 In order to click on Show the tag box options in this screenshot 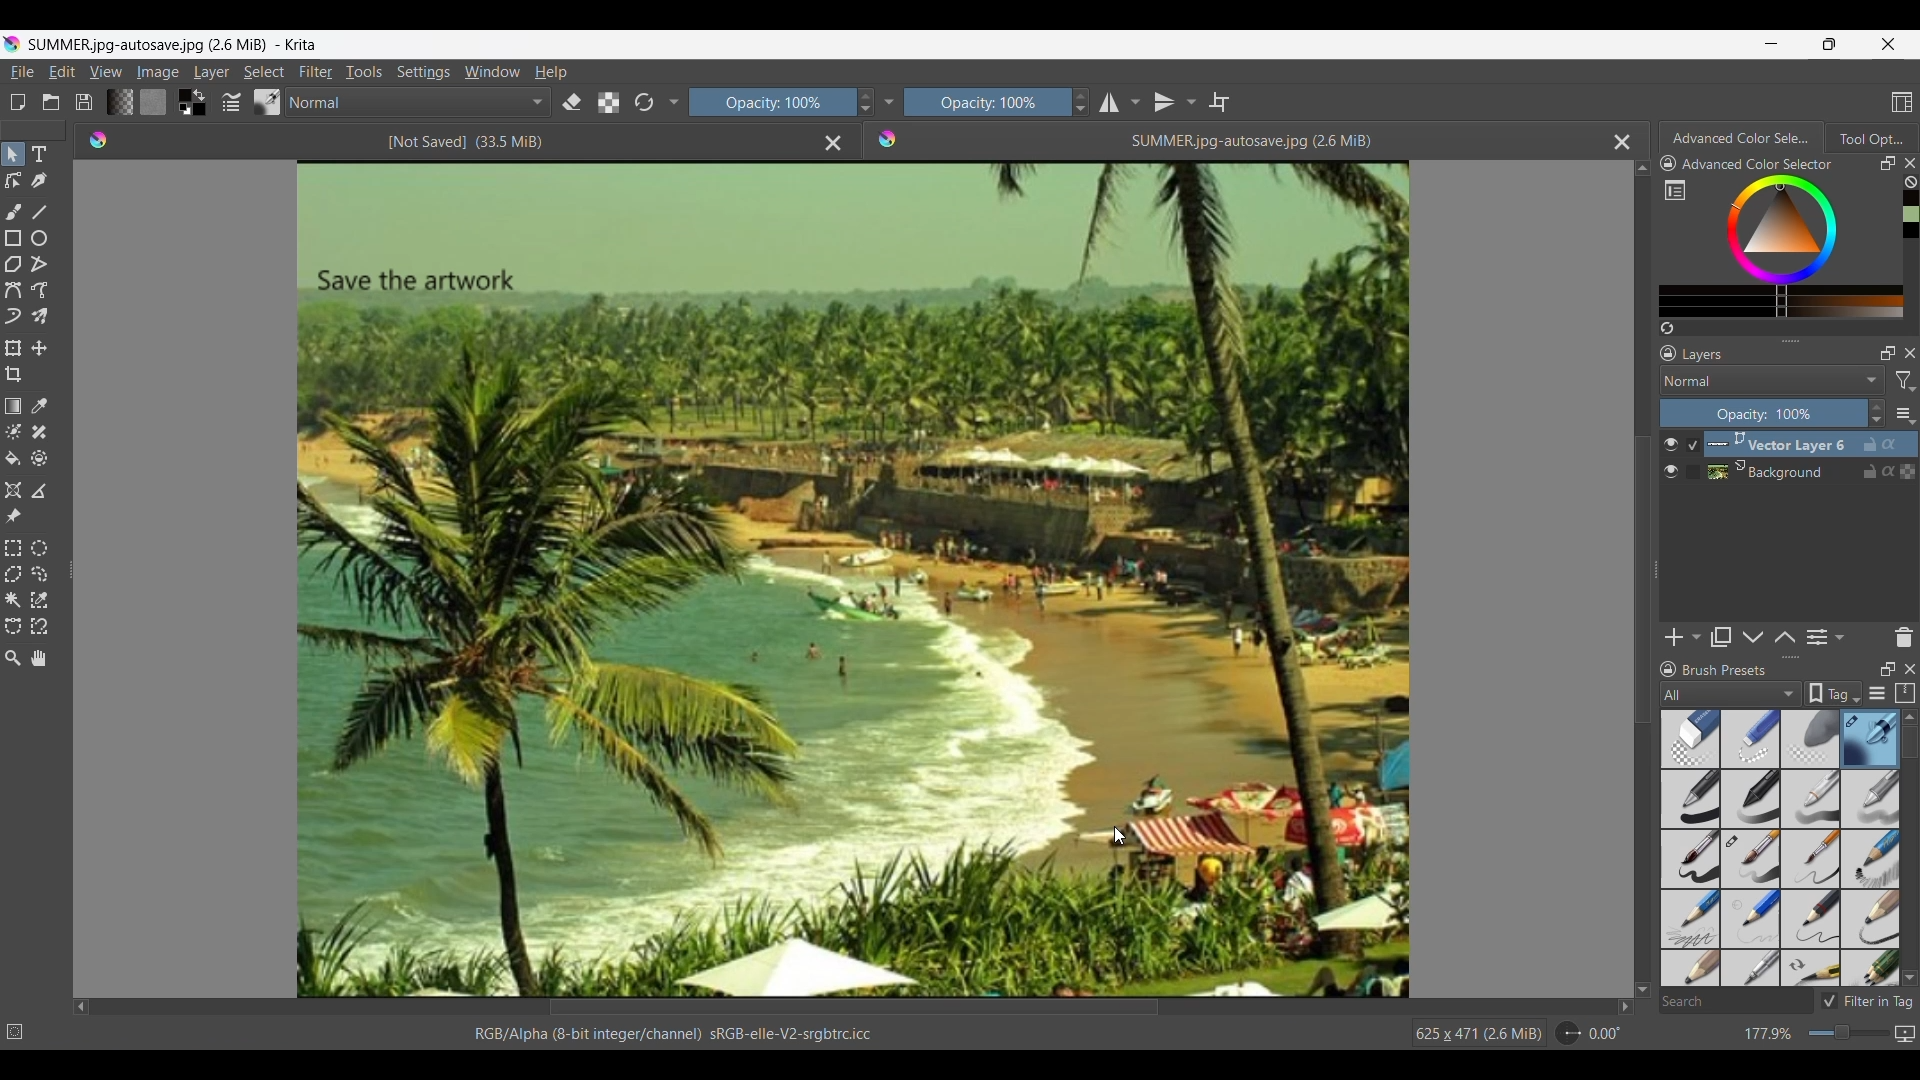, I will do `click(1833, 693)`.